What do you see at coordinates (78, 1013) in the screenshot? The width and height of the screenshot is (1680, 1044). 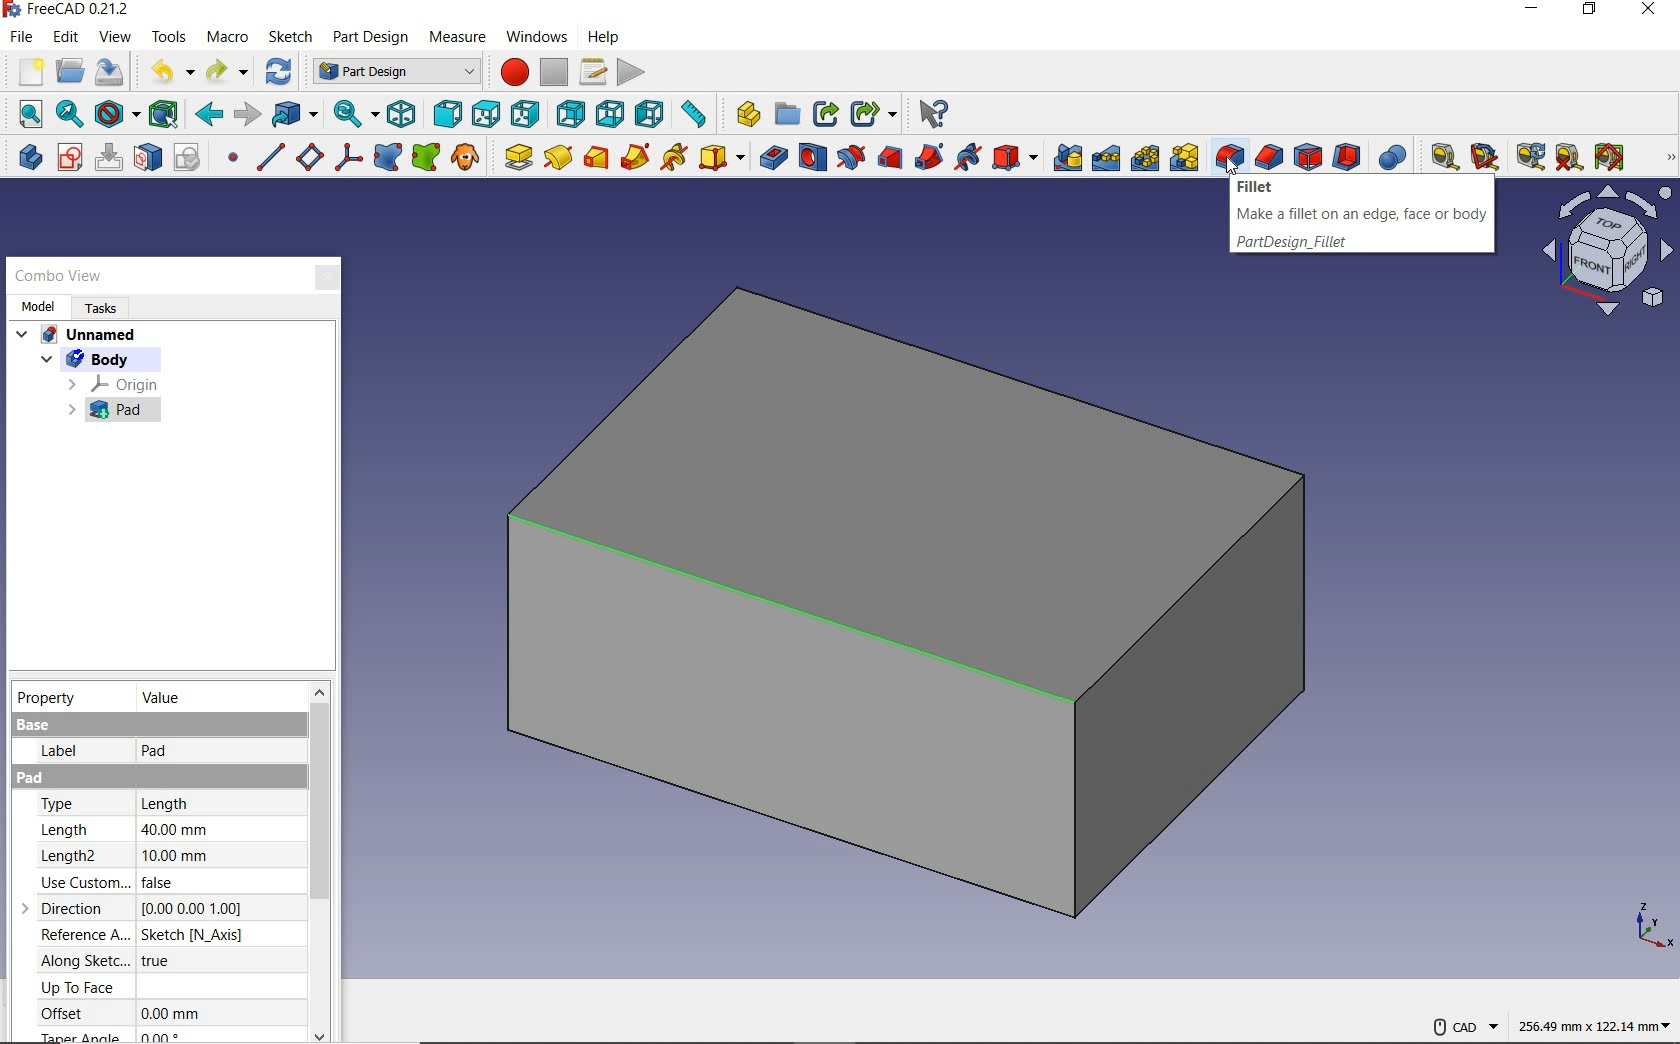 I see `offset` at bounding box center [78, 1013].